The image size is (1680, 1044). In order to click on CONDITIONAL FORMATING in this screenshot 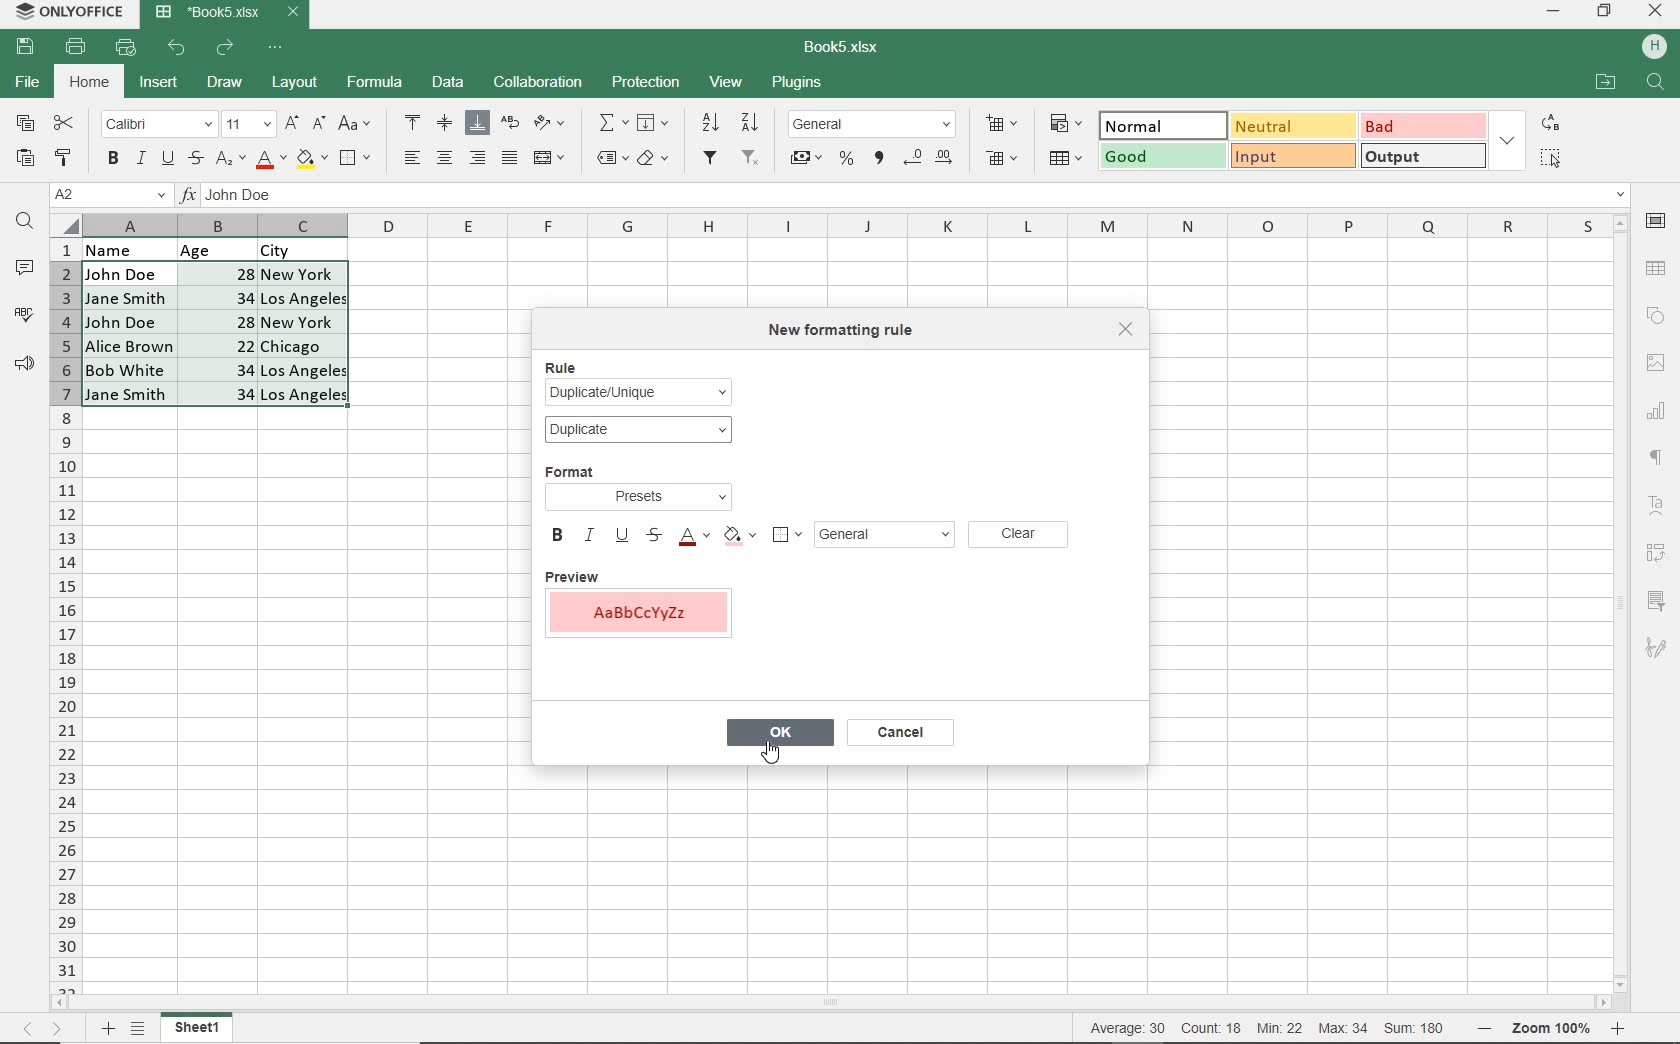, I will do `click(1066, 123)`.